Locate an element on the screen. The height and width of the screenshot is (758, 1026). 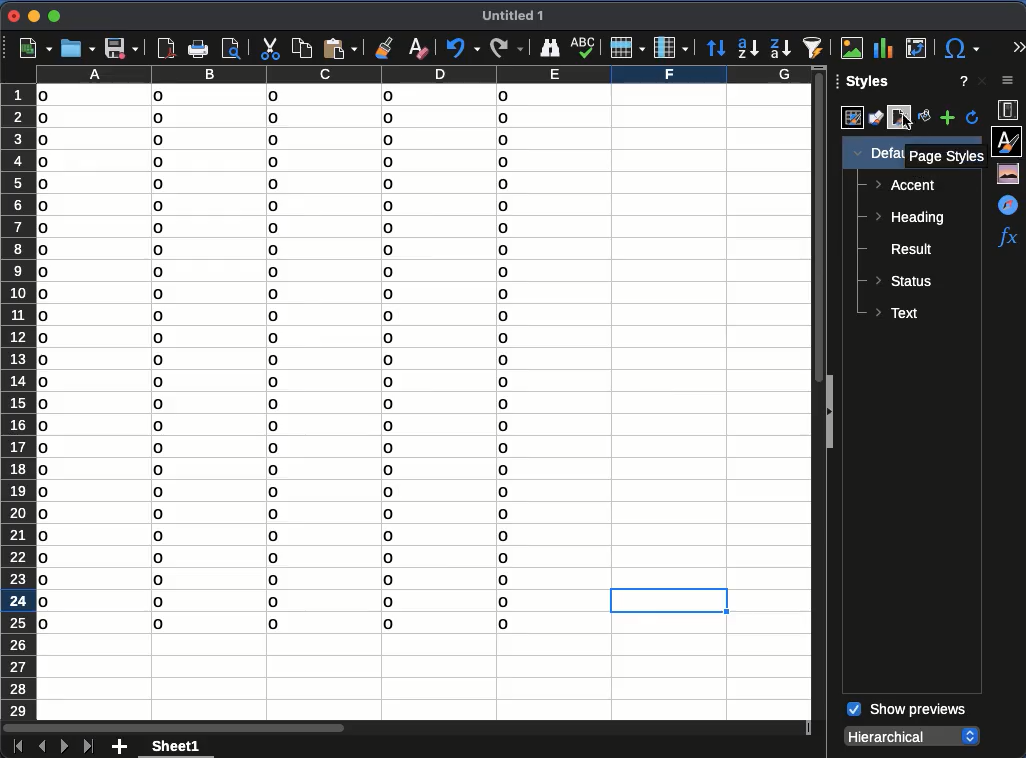
hierarchical  is located at coordinates (914, 735).